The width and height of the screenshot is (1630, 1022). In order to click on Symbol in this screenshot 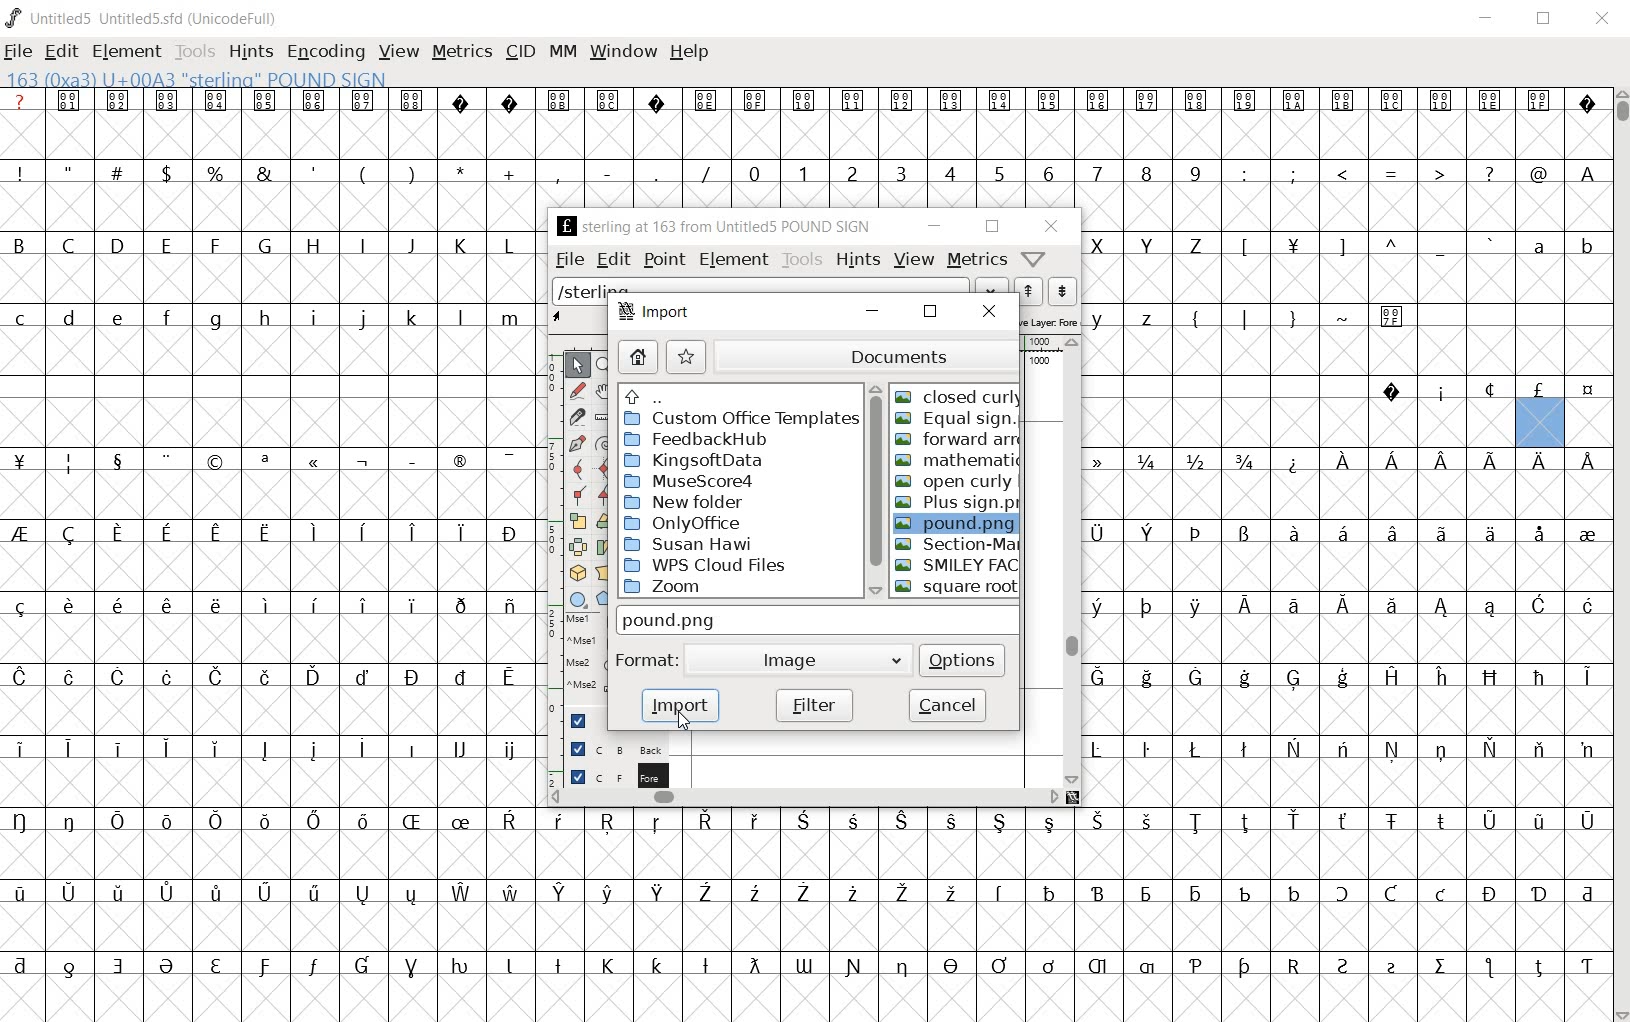, I will do `click(1104, 750)`.